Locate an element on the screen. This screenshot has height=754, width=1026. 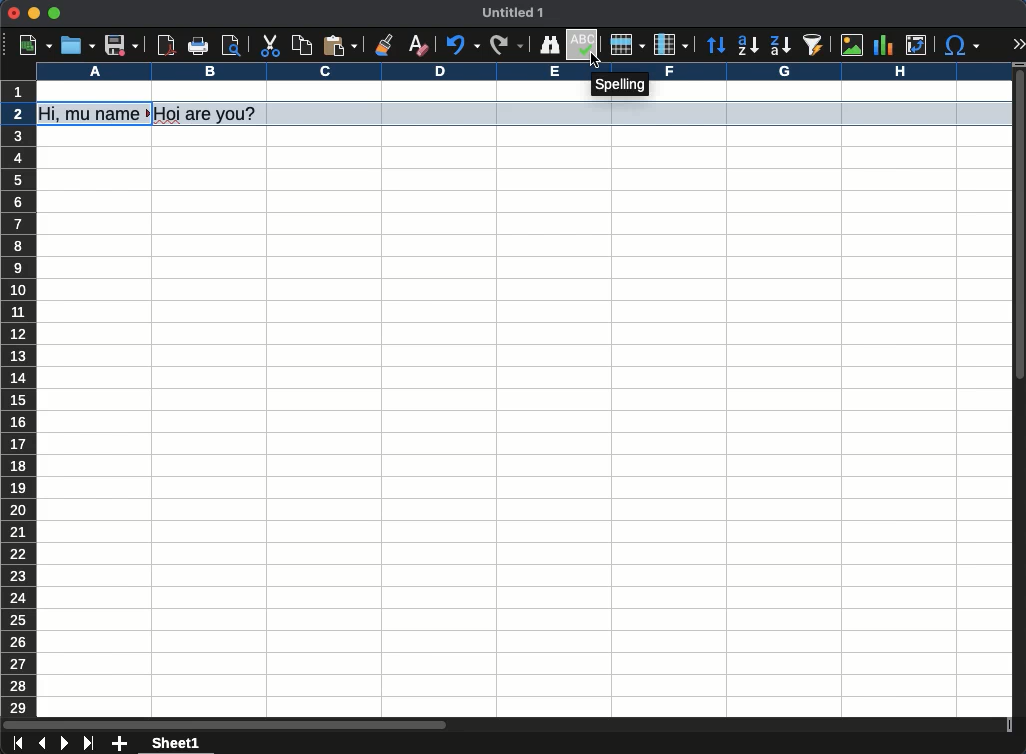
cursor is located at coordinates (595, 61).